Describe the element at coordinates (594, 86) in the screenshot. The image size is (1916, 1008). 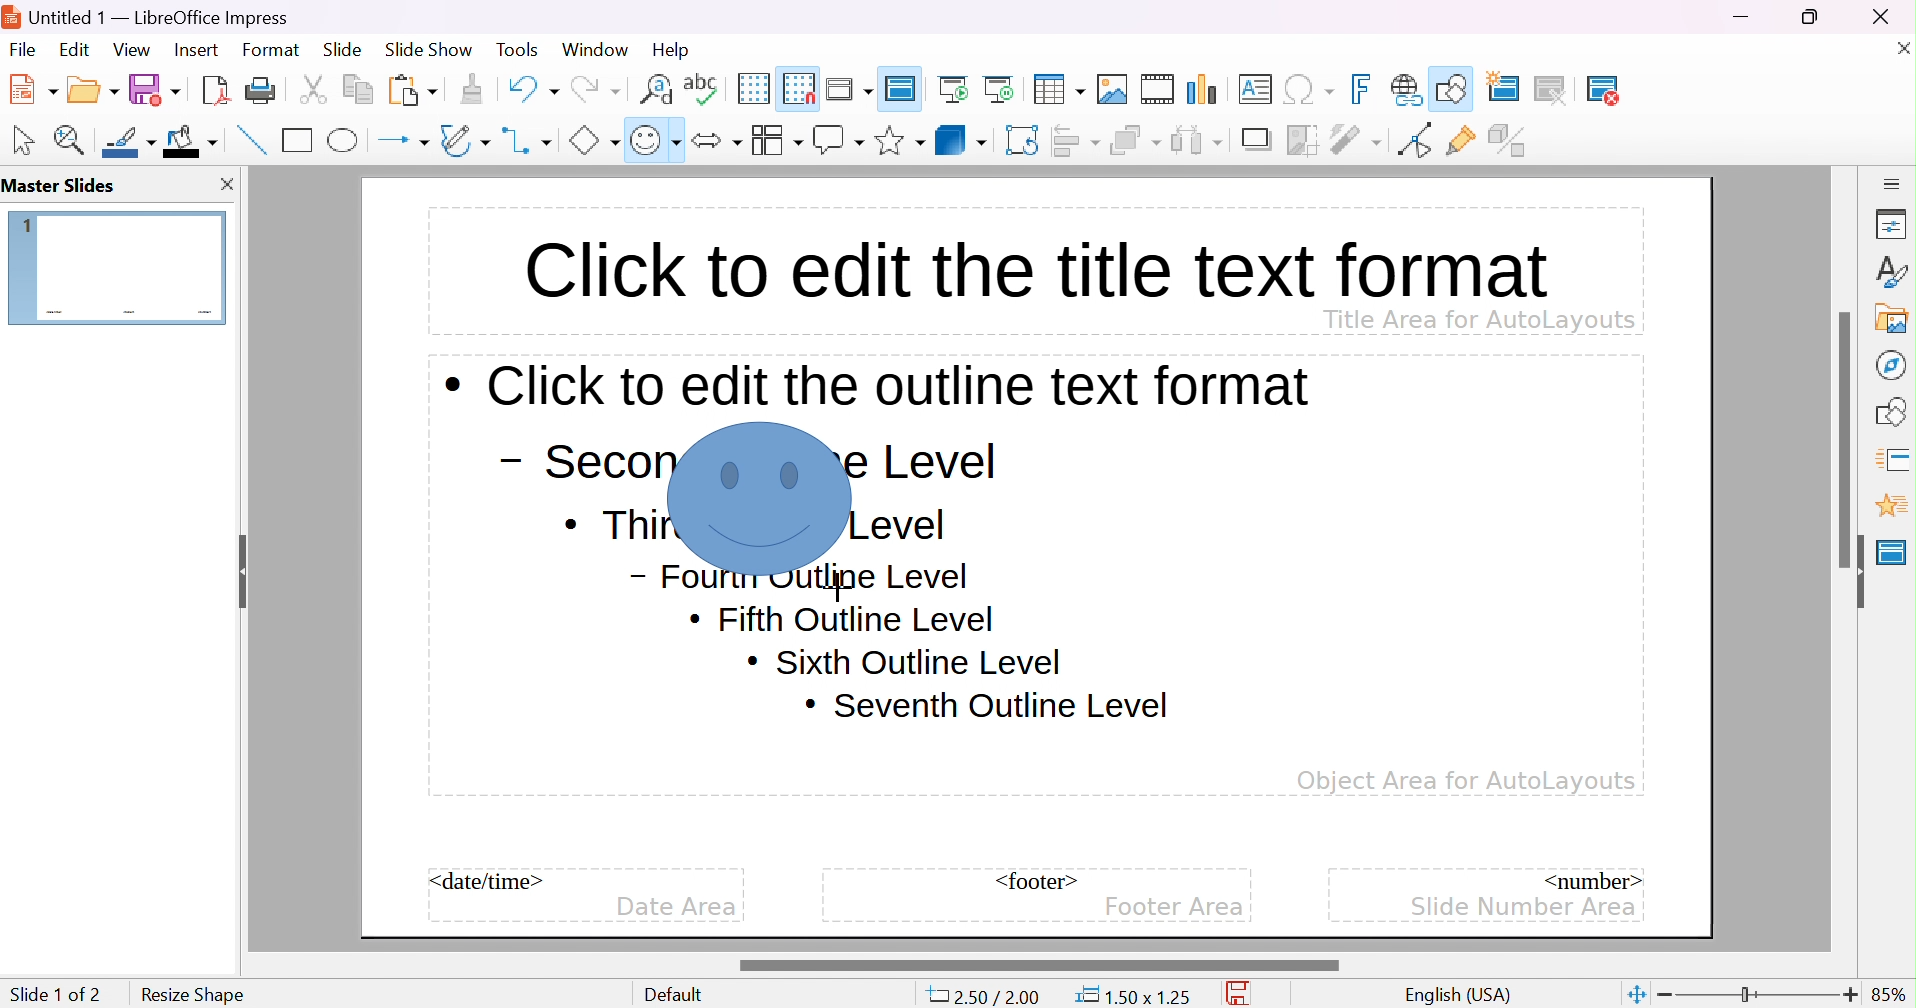
I see `redo` at that location.